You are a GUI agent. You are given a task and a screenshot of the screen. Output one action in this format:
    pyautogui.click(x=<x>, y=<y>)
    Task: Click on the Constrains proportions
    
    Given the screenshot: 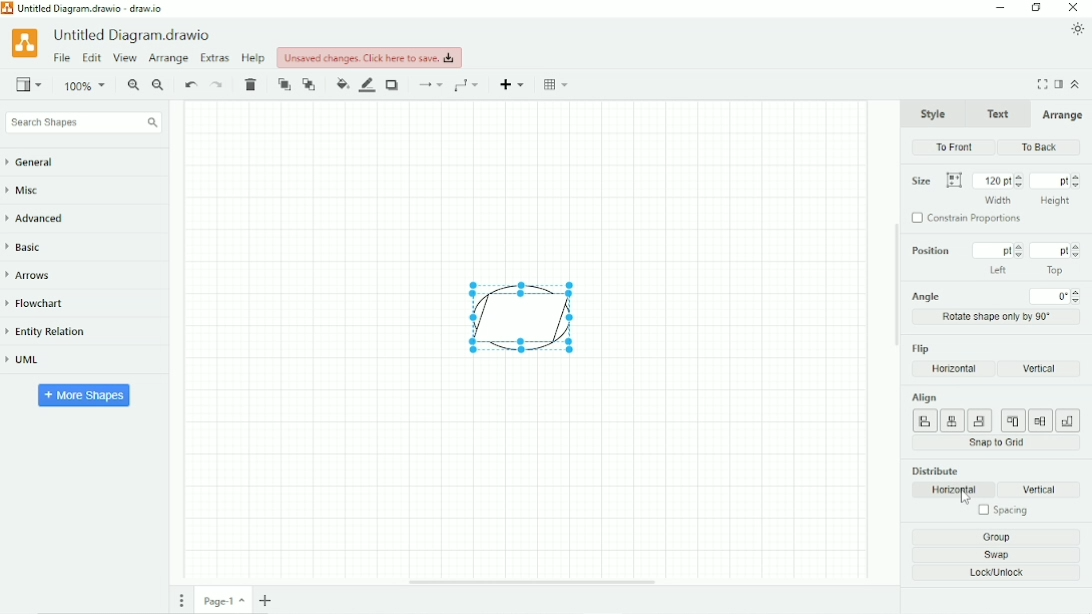 What is the action you would take?
    pyautogui.click(x=969, y=220)
    